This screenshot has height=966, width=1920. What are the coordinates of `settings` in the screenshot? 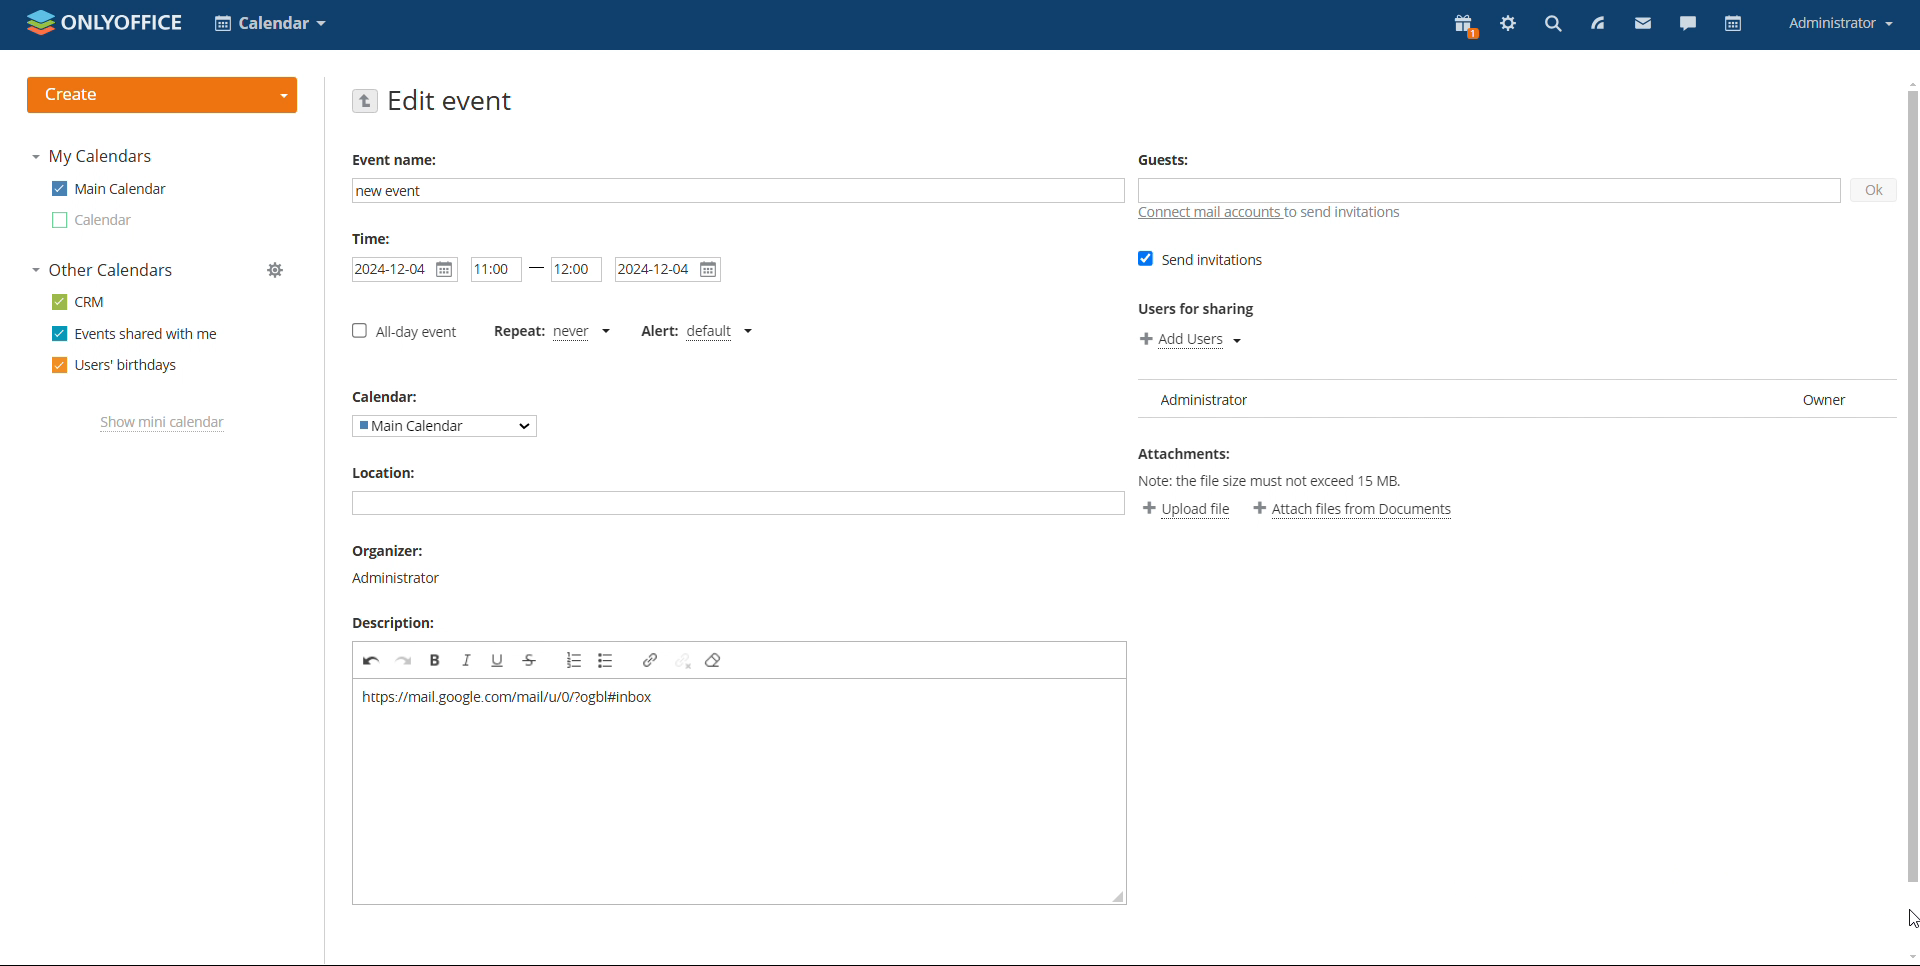 It's located at (1506, 26).